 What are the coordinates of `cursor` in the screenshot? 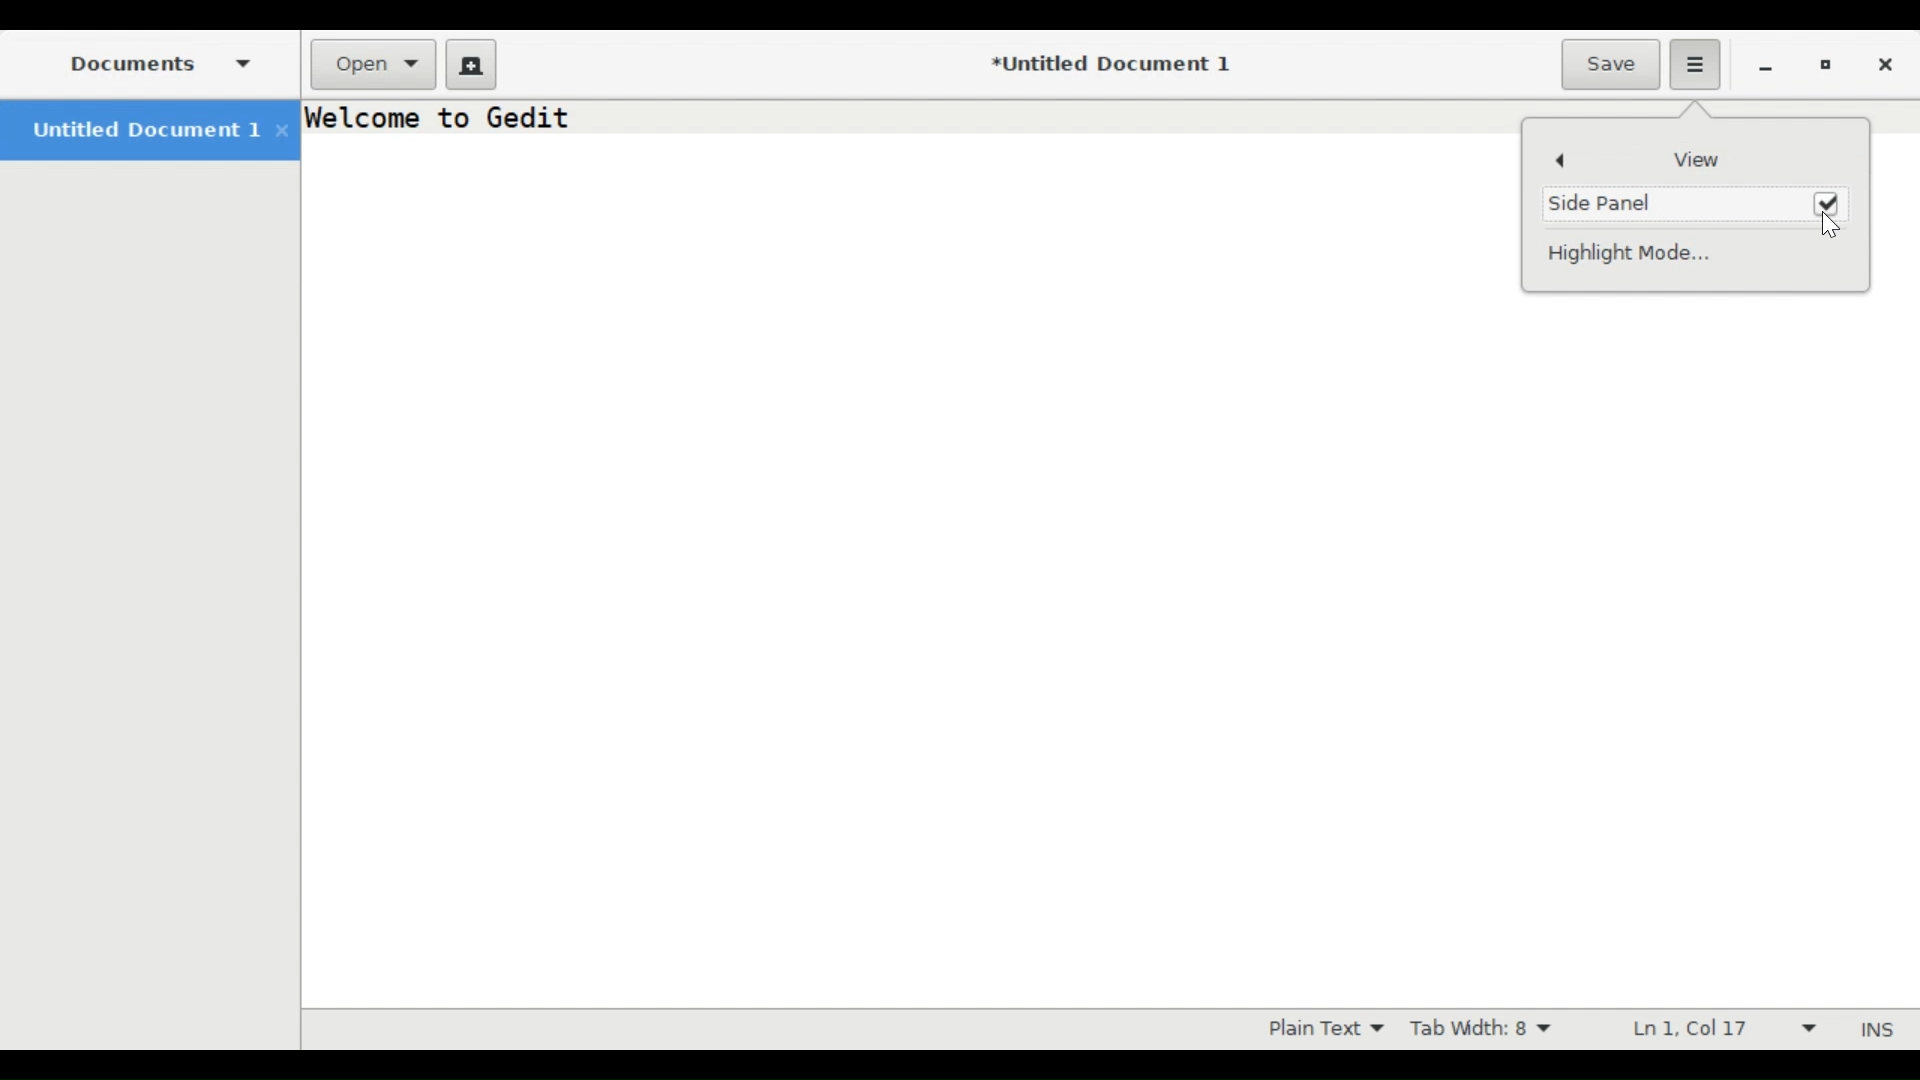 It's located at (1836, 227).